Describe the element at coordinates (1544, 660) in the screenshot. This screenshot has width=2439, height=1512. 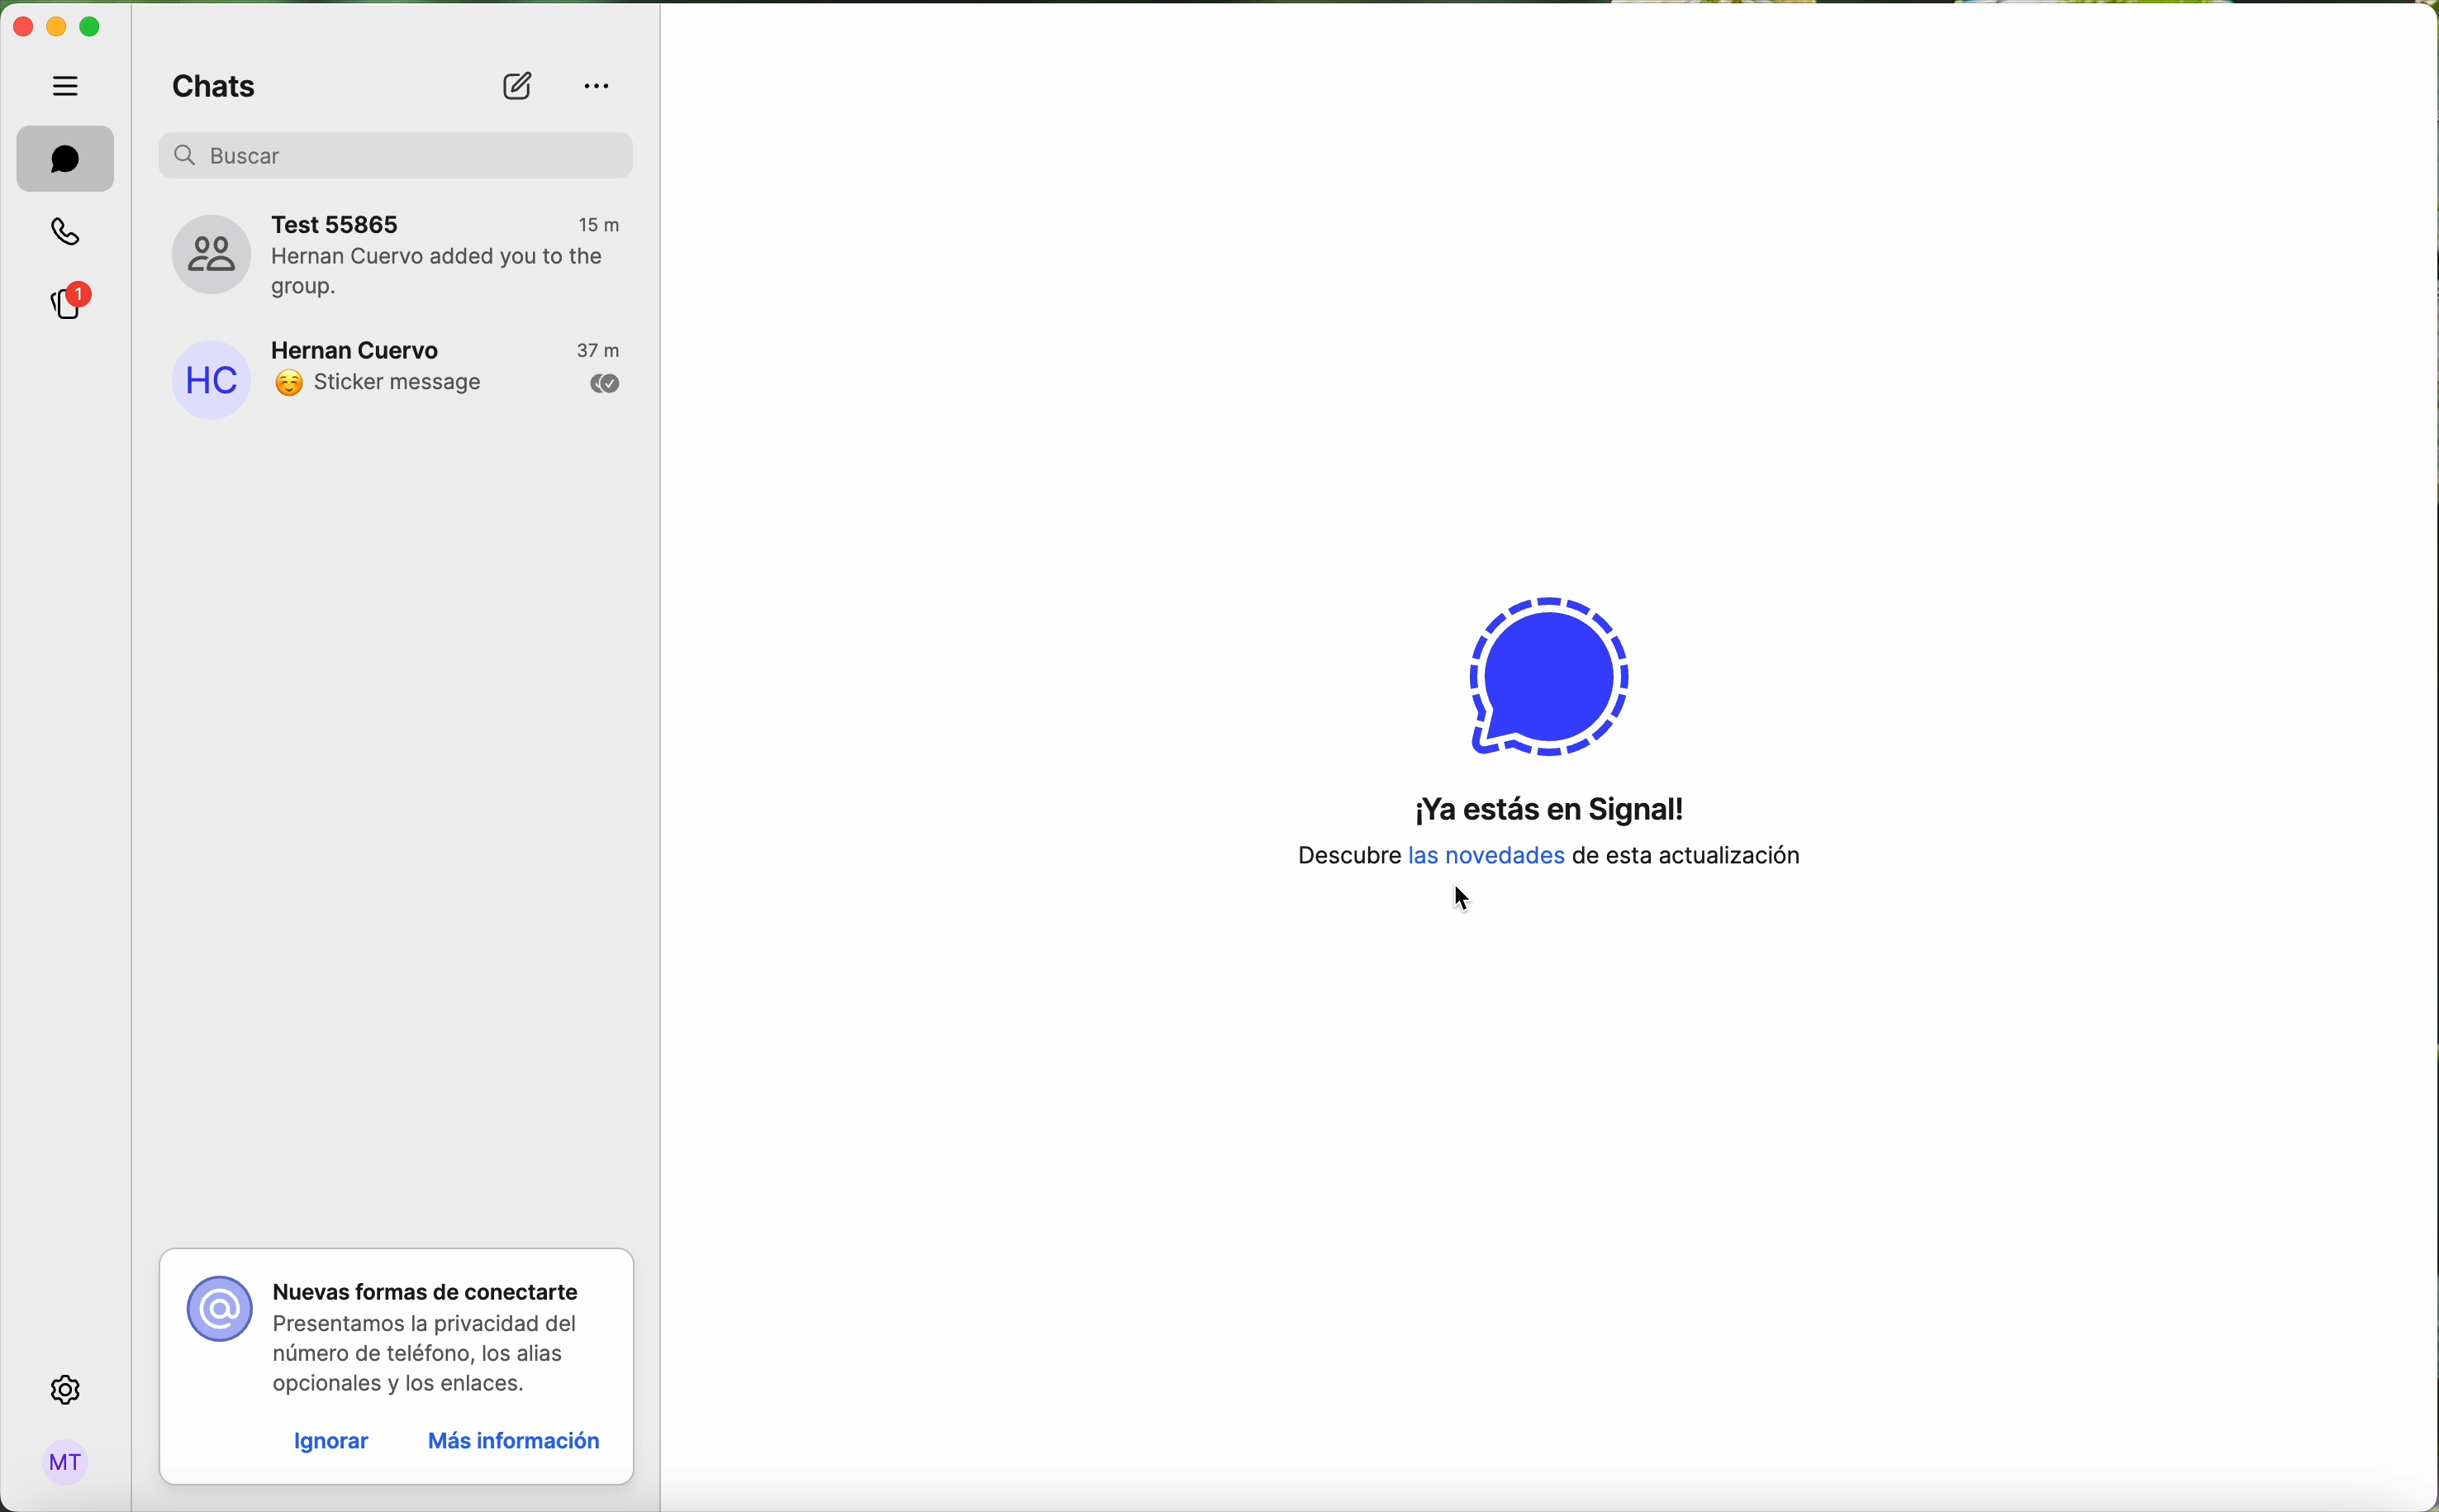
I see `Signal logo` at that location.